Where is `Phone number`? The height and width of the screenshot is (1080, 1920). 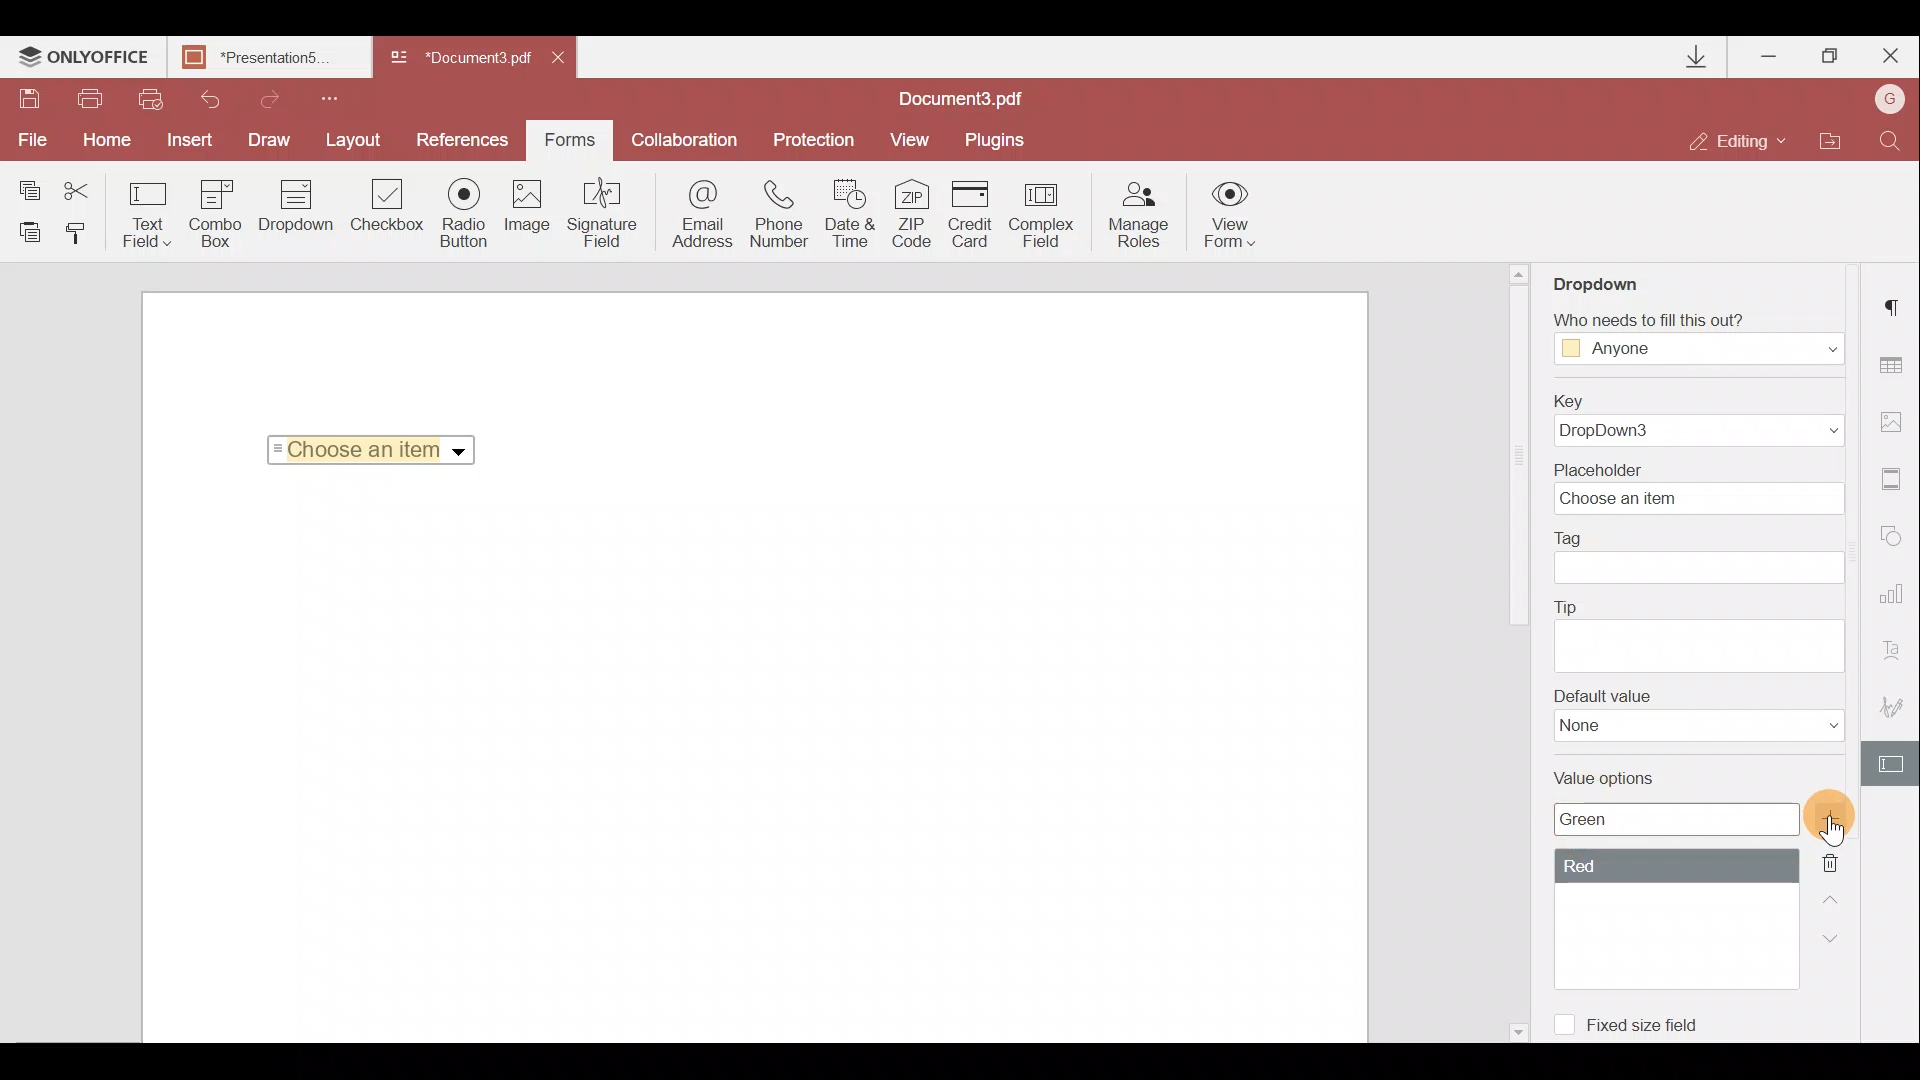
Phone number is located at coordinates (782, 214).